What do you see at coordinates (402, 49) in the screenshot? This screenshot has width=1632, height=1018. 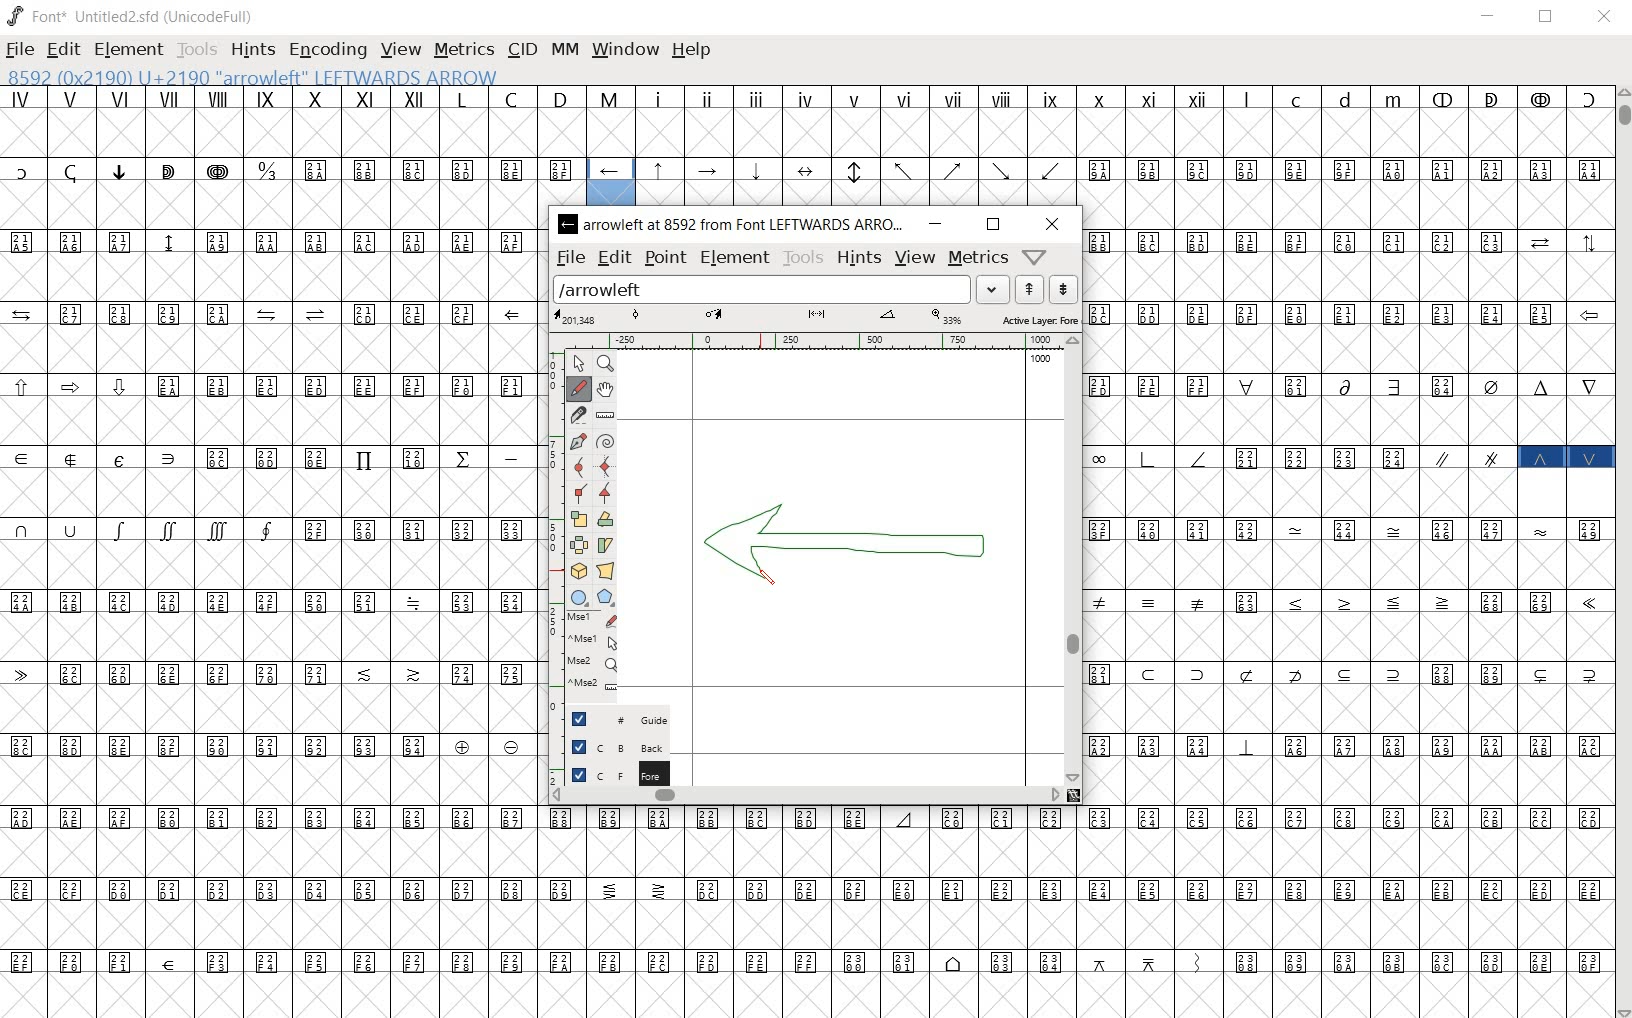 I see `view` at bounding box center [402, 49].